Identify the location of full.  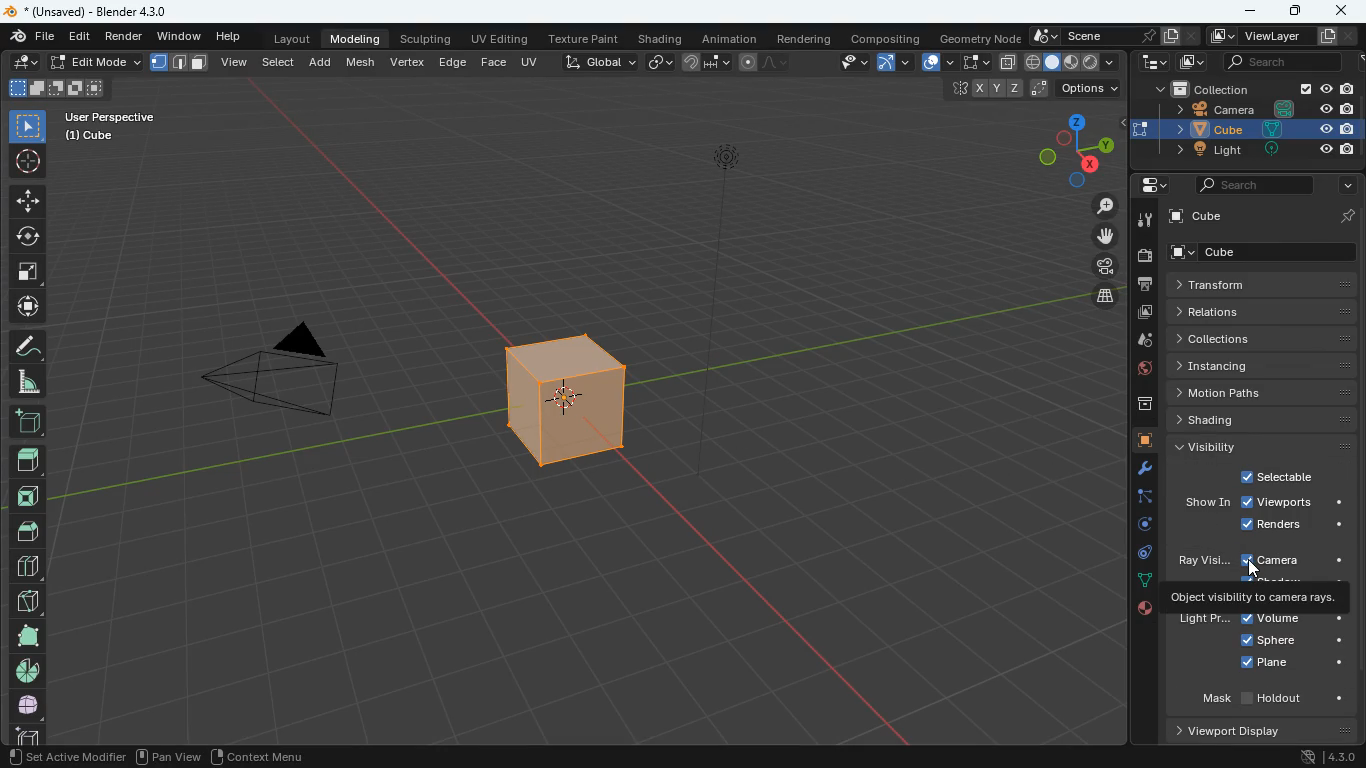
(26, 637).